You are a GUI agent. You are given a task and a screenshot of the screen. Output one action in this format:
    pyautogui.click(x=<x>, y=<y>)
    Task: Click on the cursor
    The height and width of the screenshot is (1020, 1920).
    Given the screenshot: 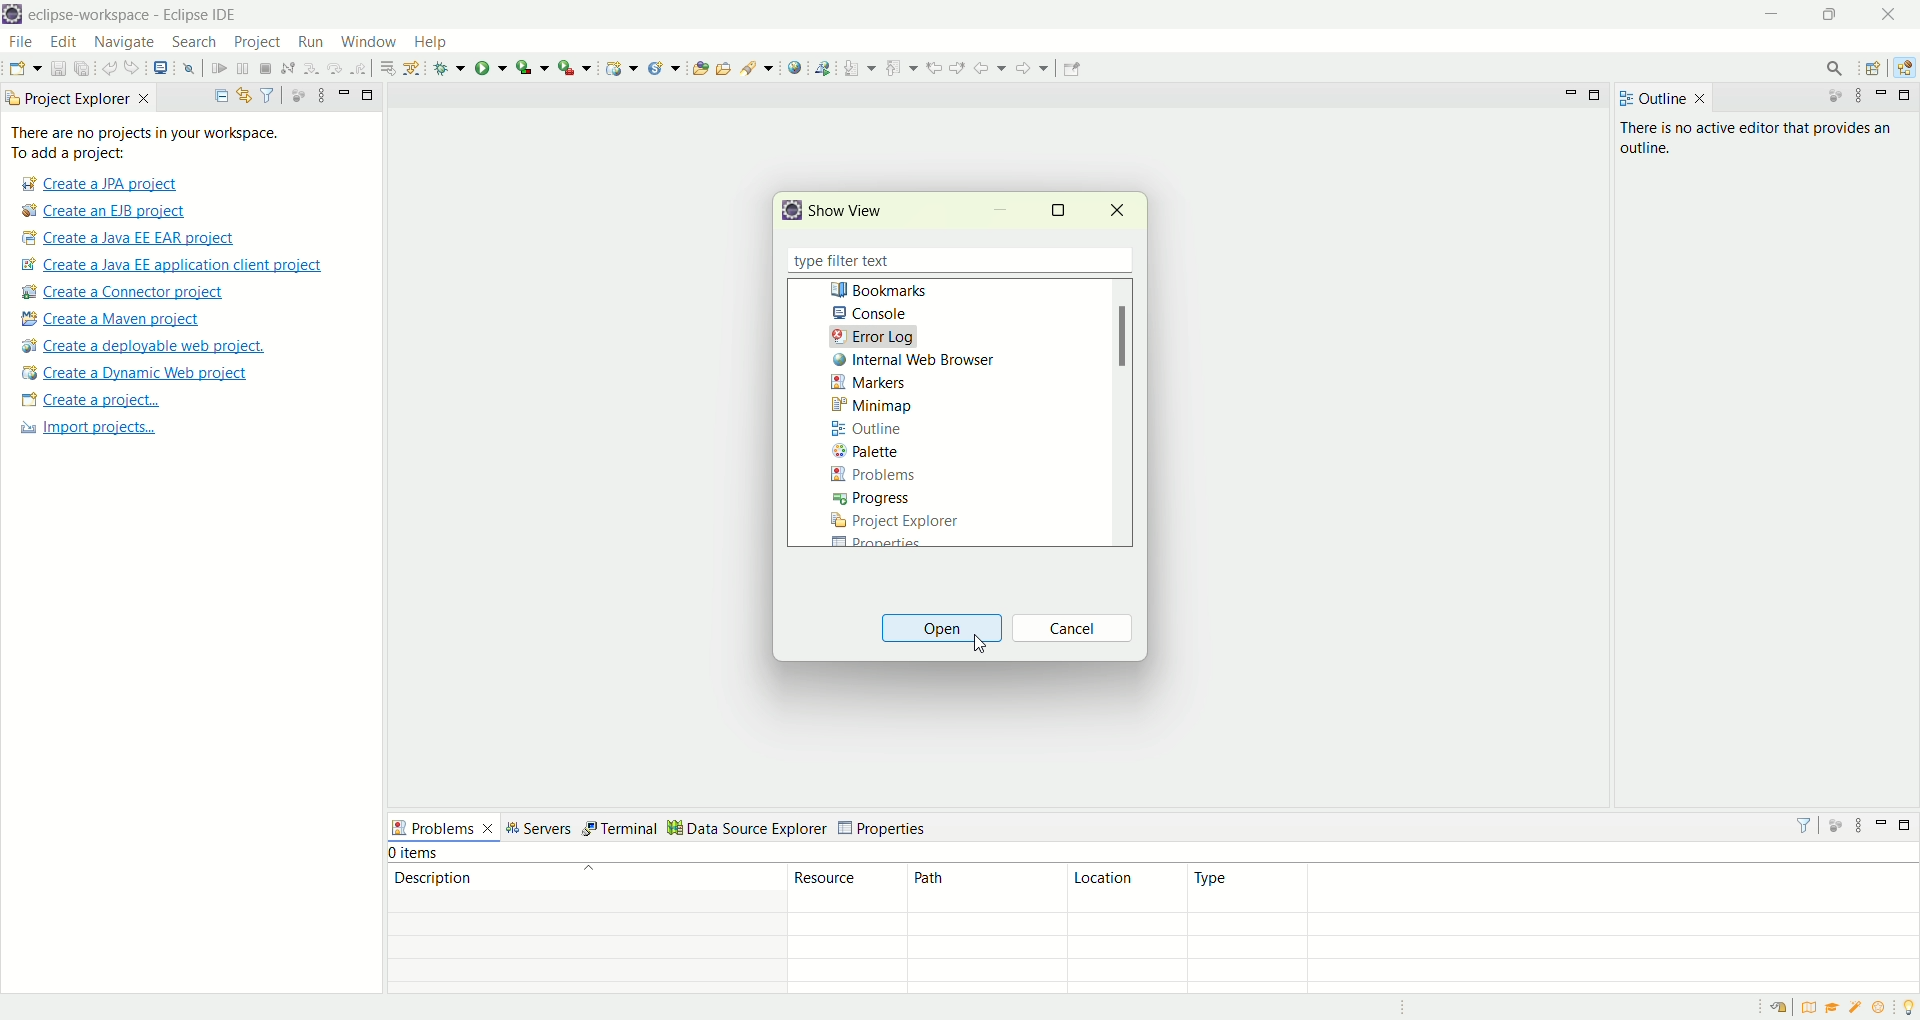 What is the action you would take?
    pyautogui.click(x=977, y=643)
    